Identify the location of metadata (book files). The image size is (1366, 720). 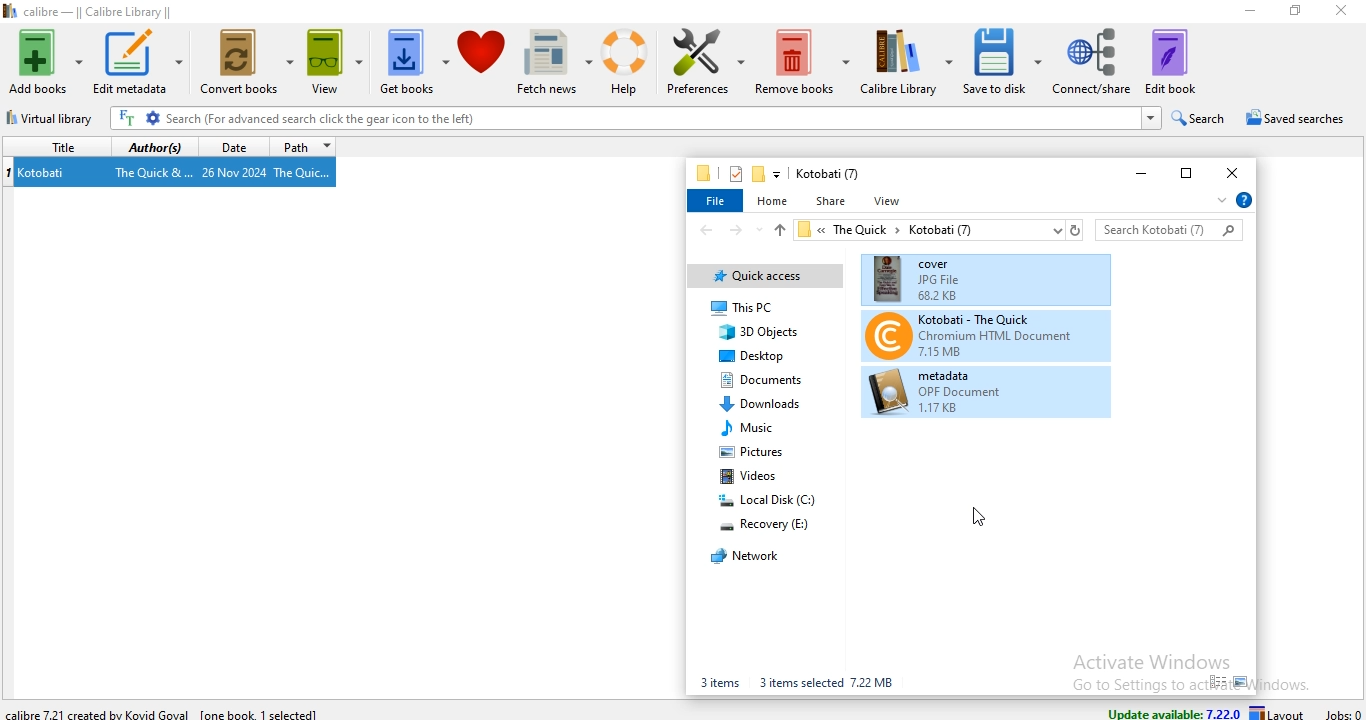
(939, 392).